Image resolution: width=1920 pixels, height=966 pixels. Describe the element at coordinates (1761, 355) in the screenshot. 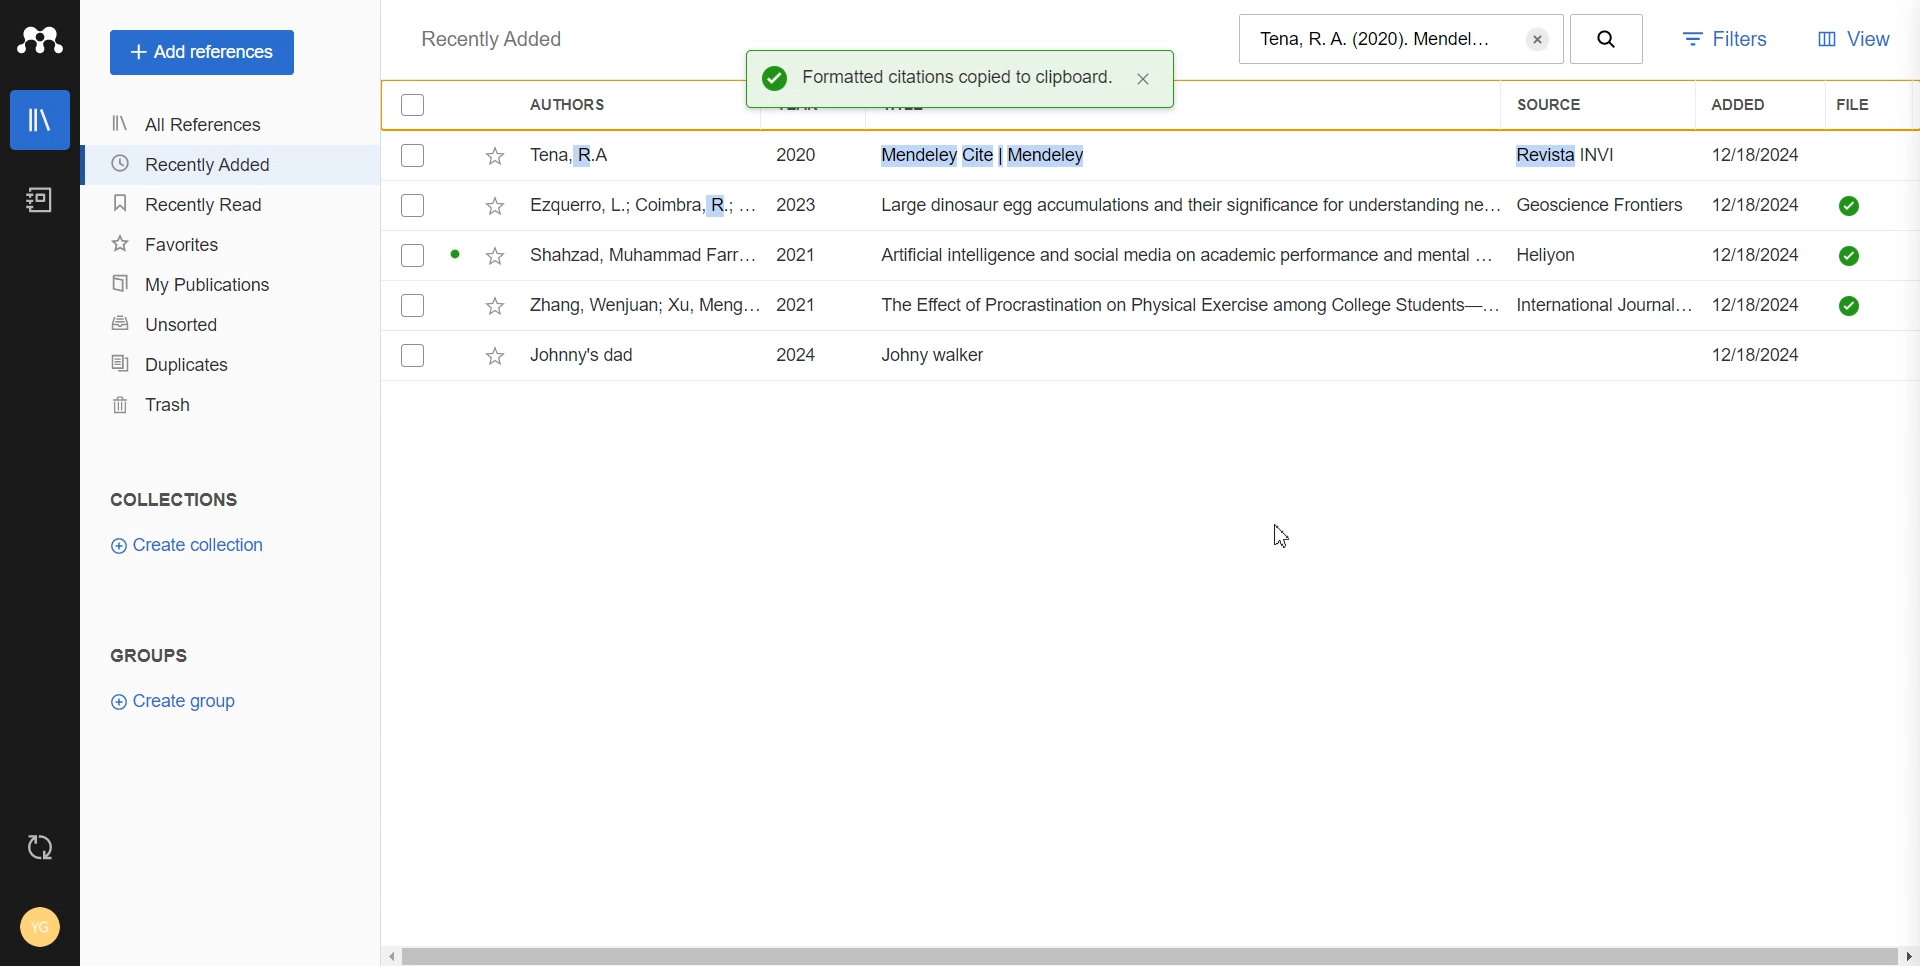

I see `12/18/2024` at that location.